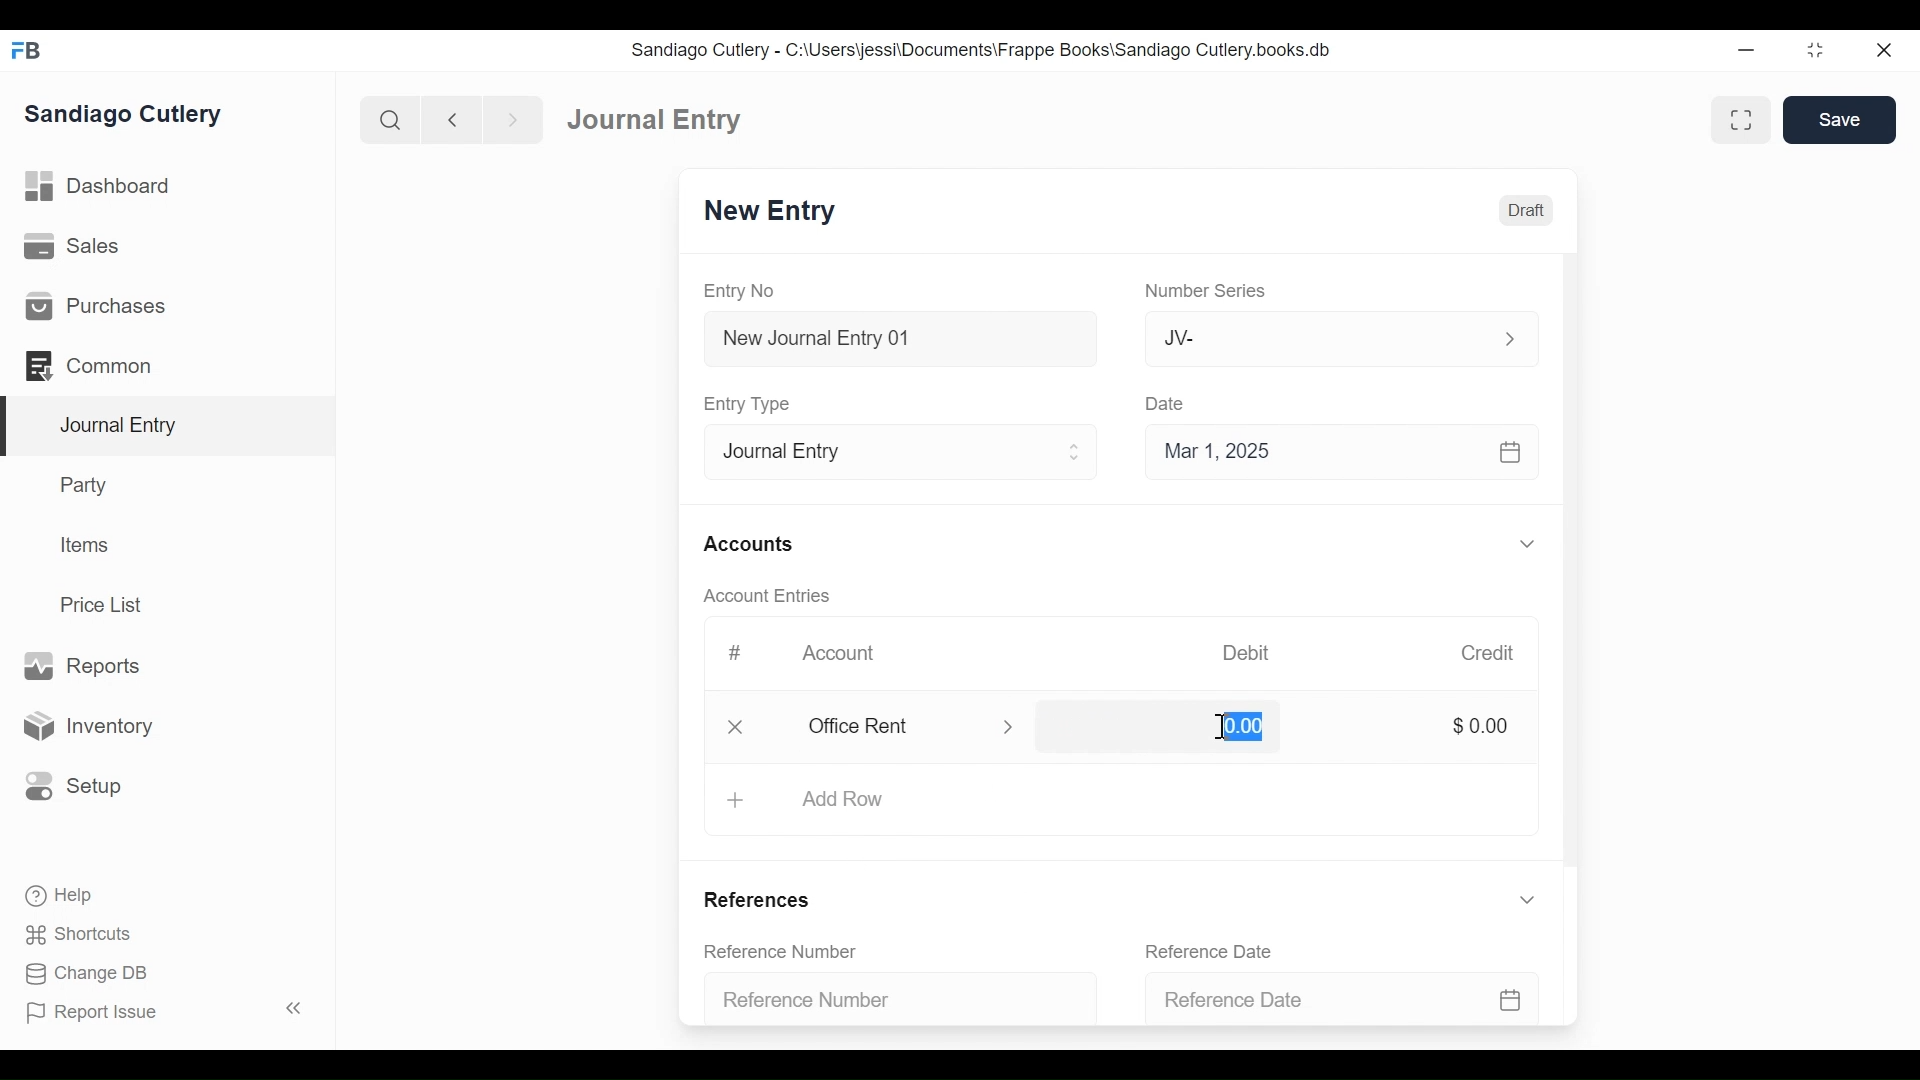  I want to click on Reference Date, so click(1359, 999).